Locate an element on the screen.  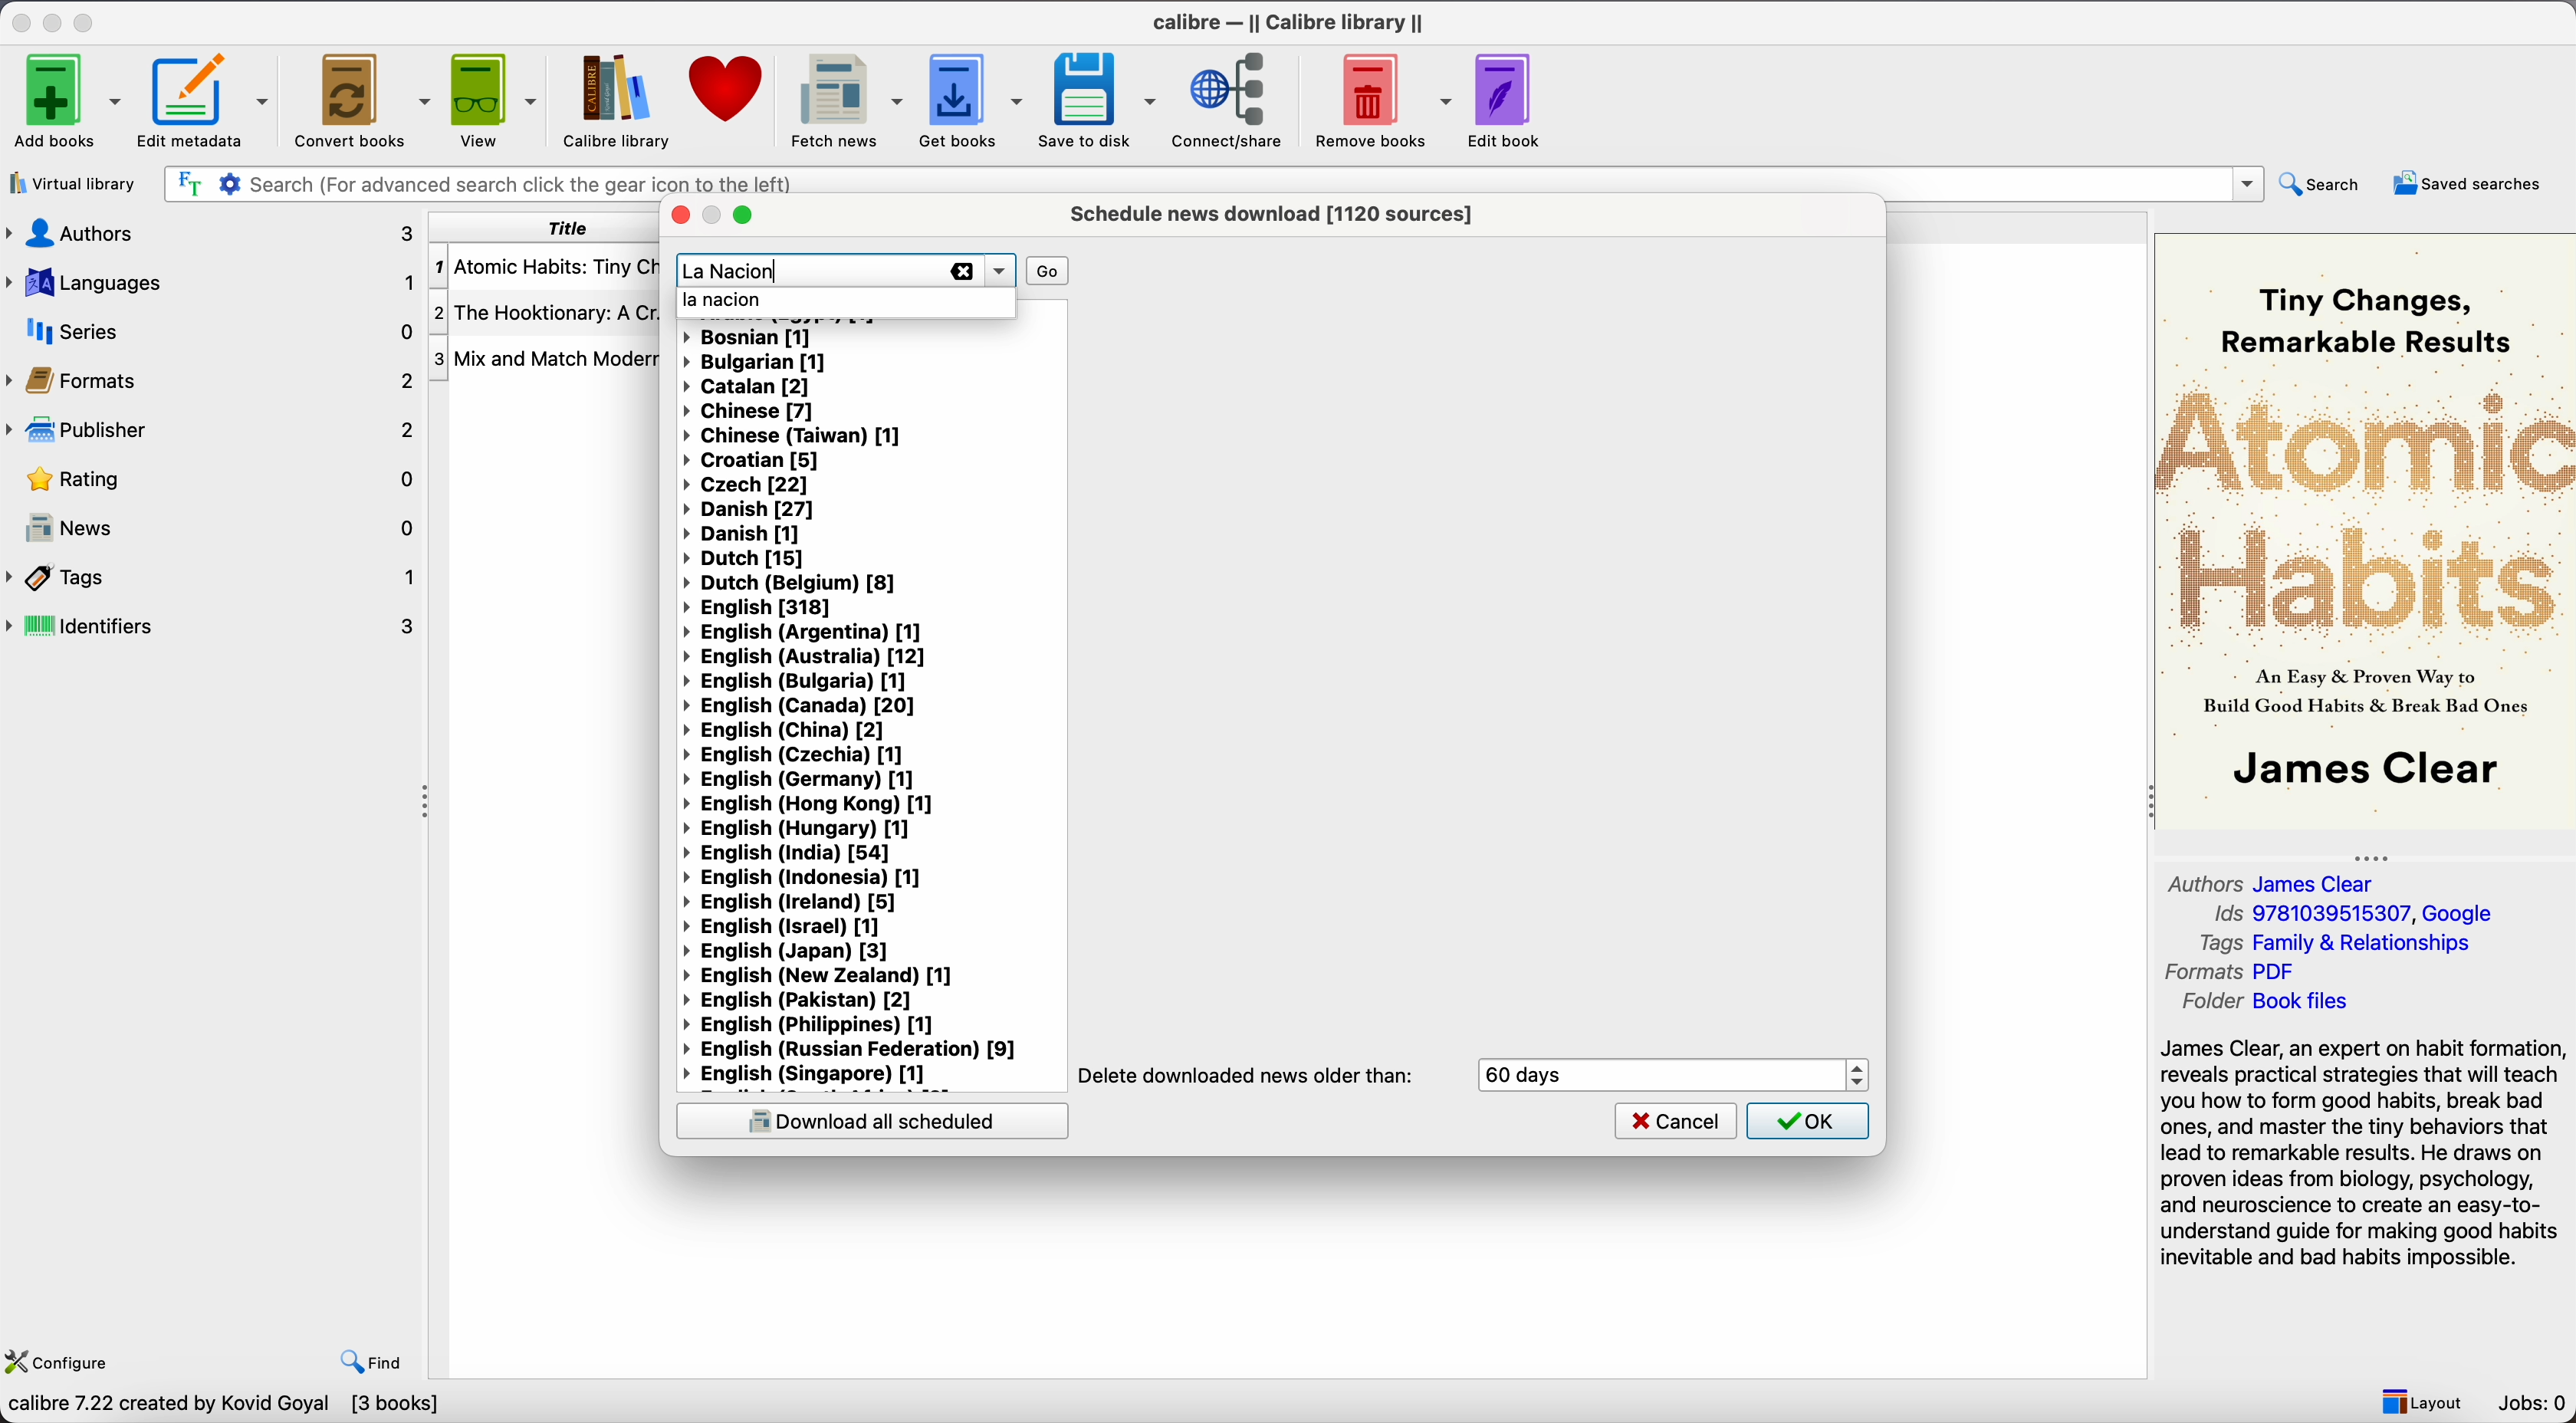
go is located at coordinates (1046, 269).